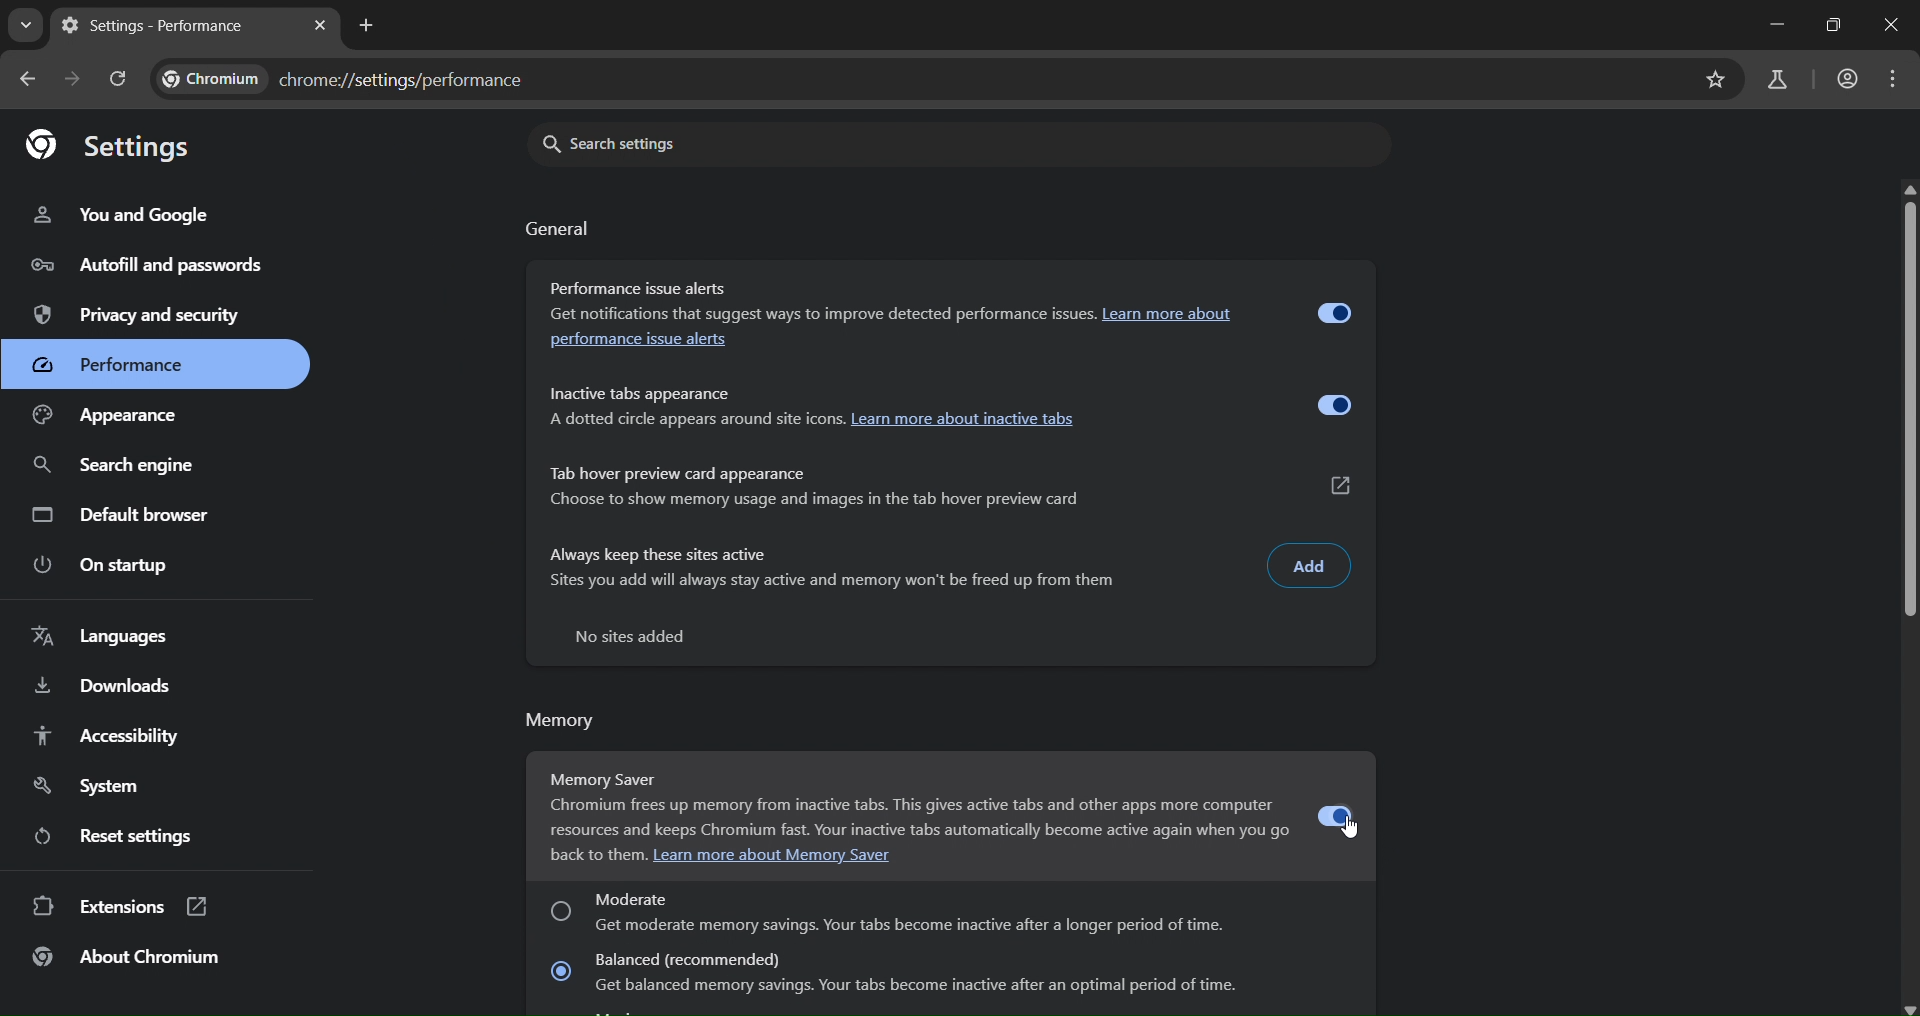  I want to click on Enable/Disable, so click(1332, 308).